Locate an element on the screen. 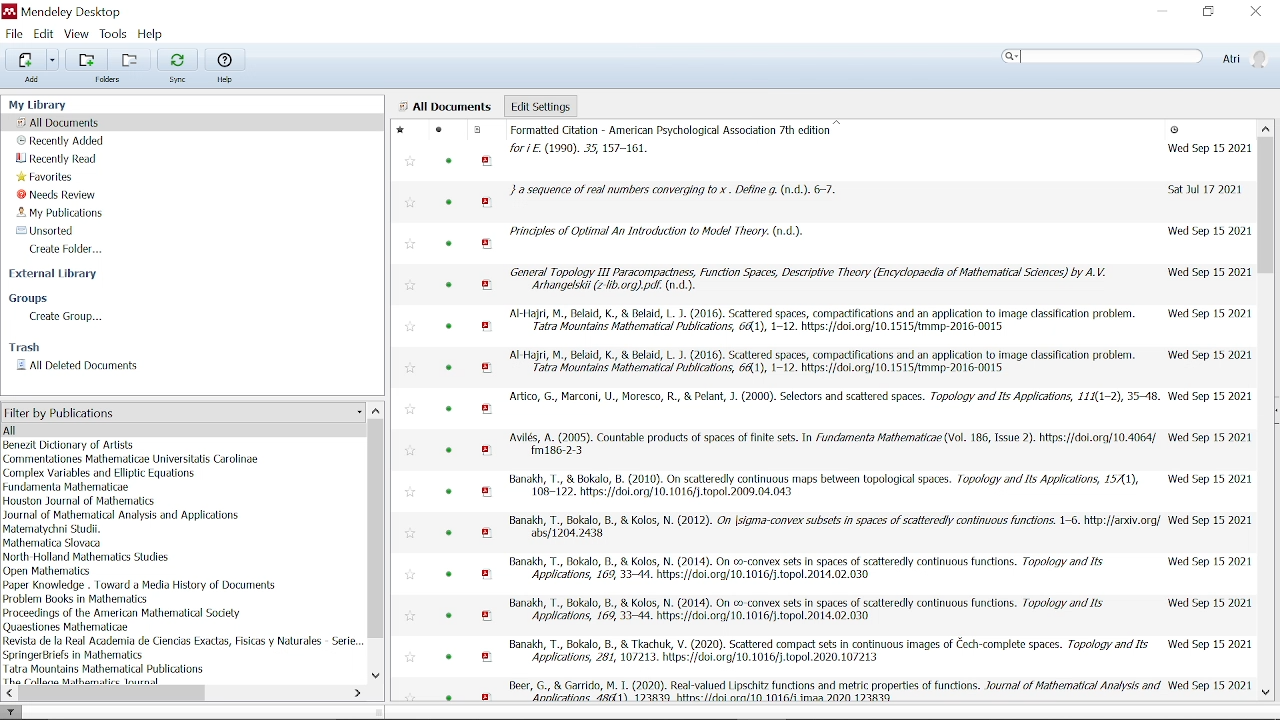 The image size is (1280, 720). Unsorted is located at coordinates (42, 230).